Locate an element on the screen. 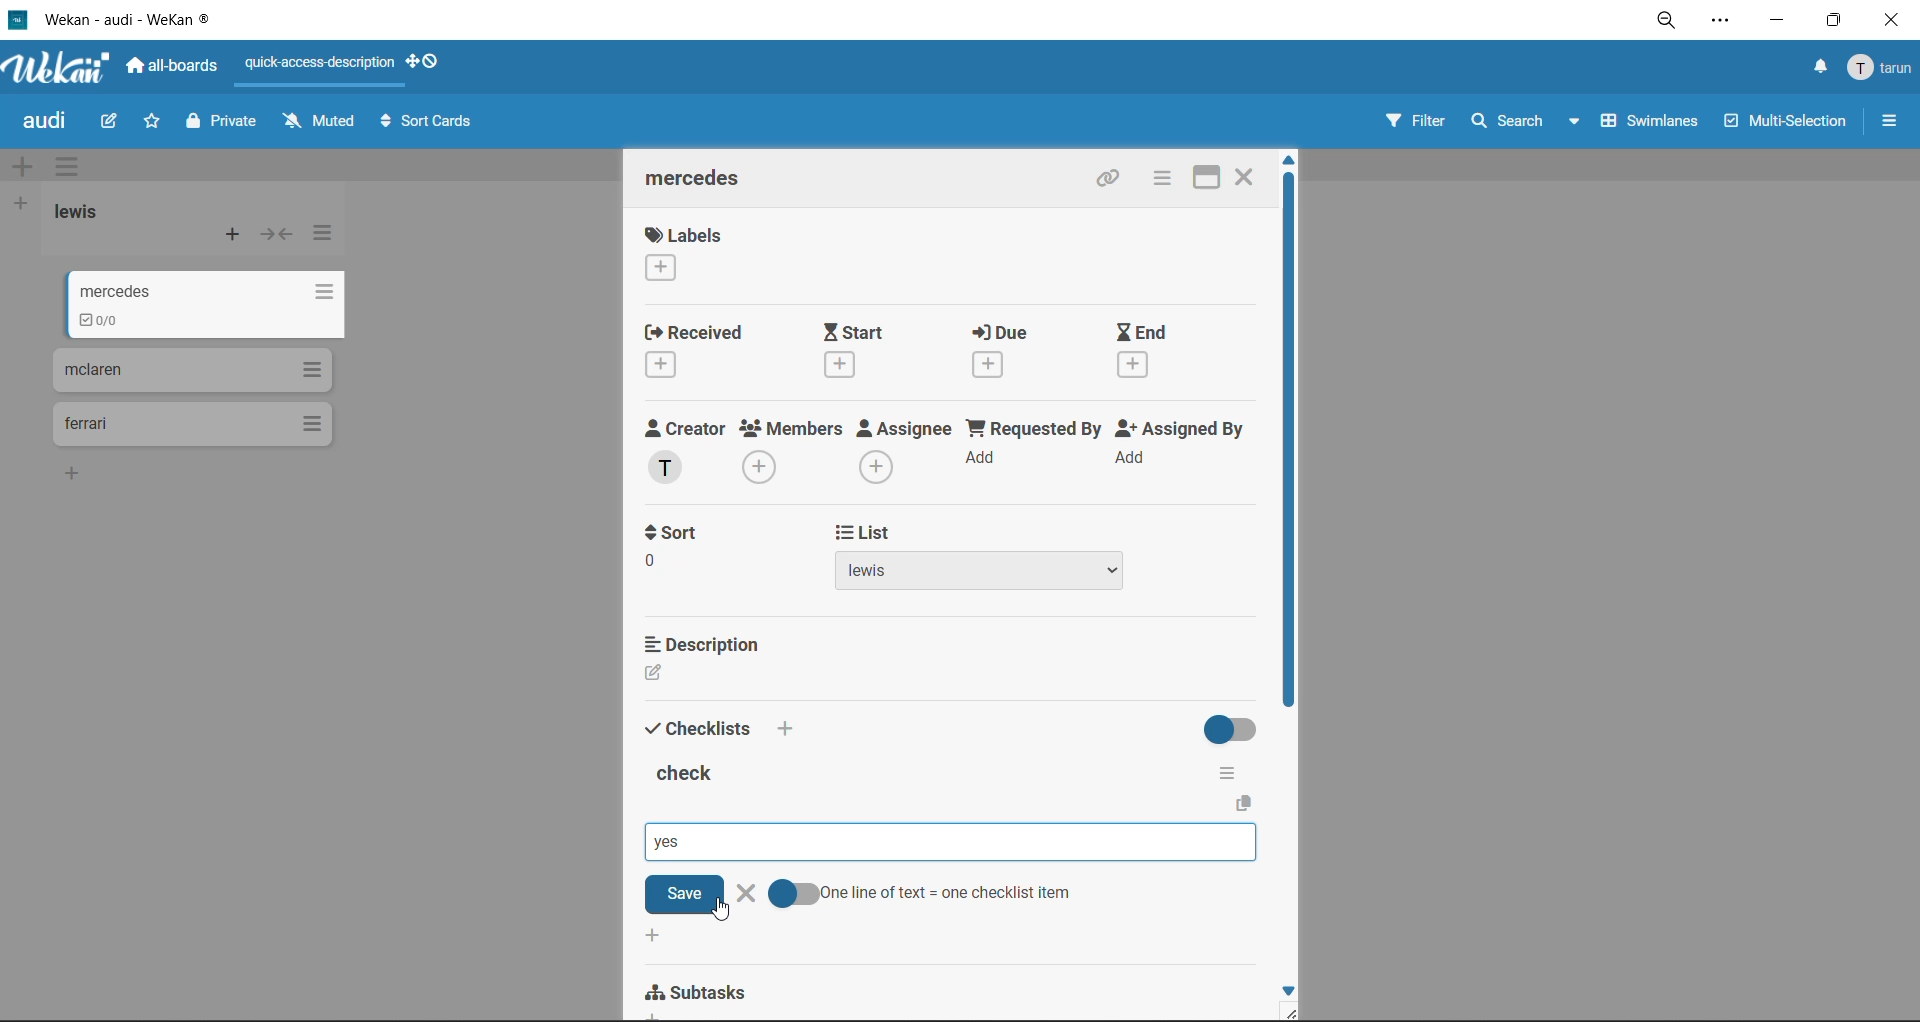 This screenshot has width=1920, height=1022. delete is located at coordinates (748, 892).